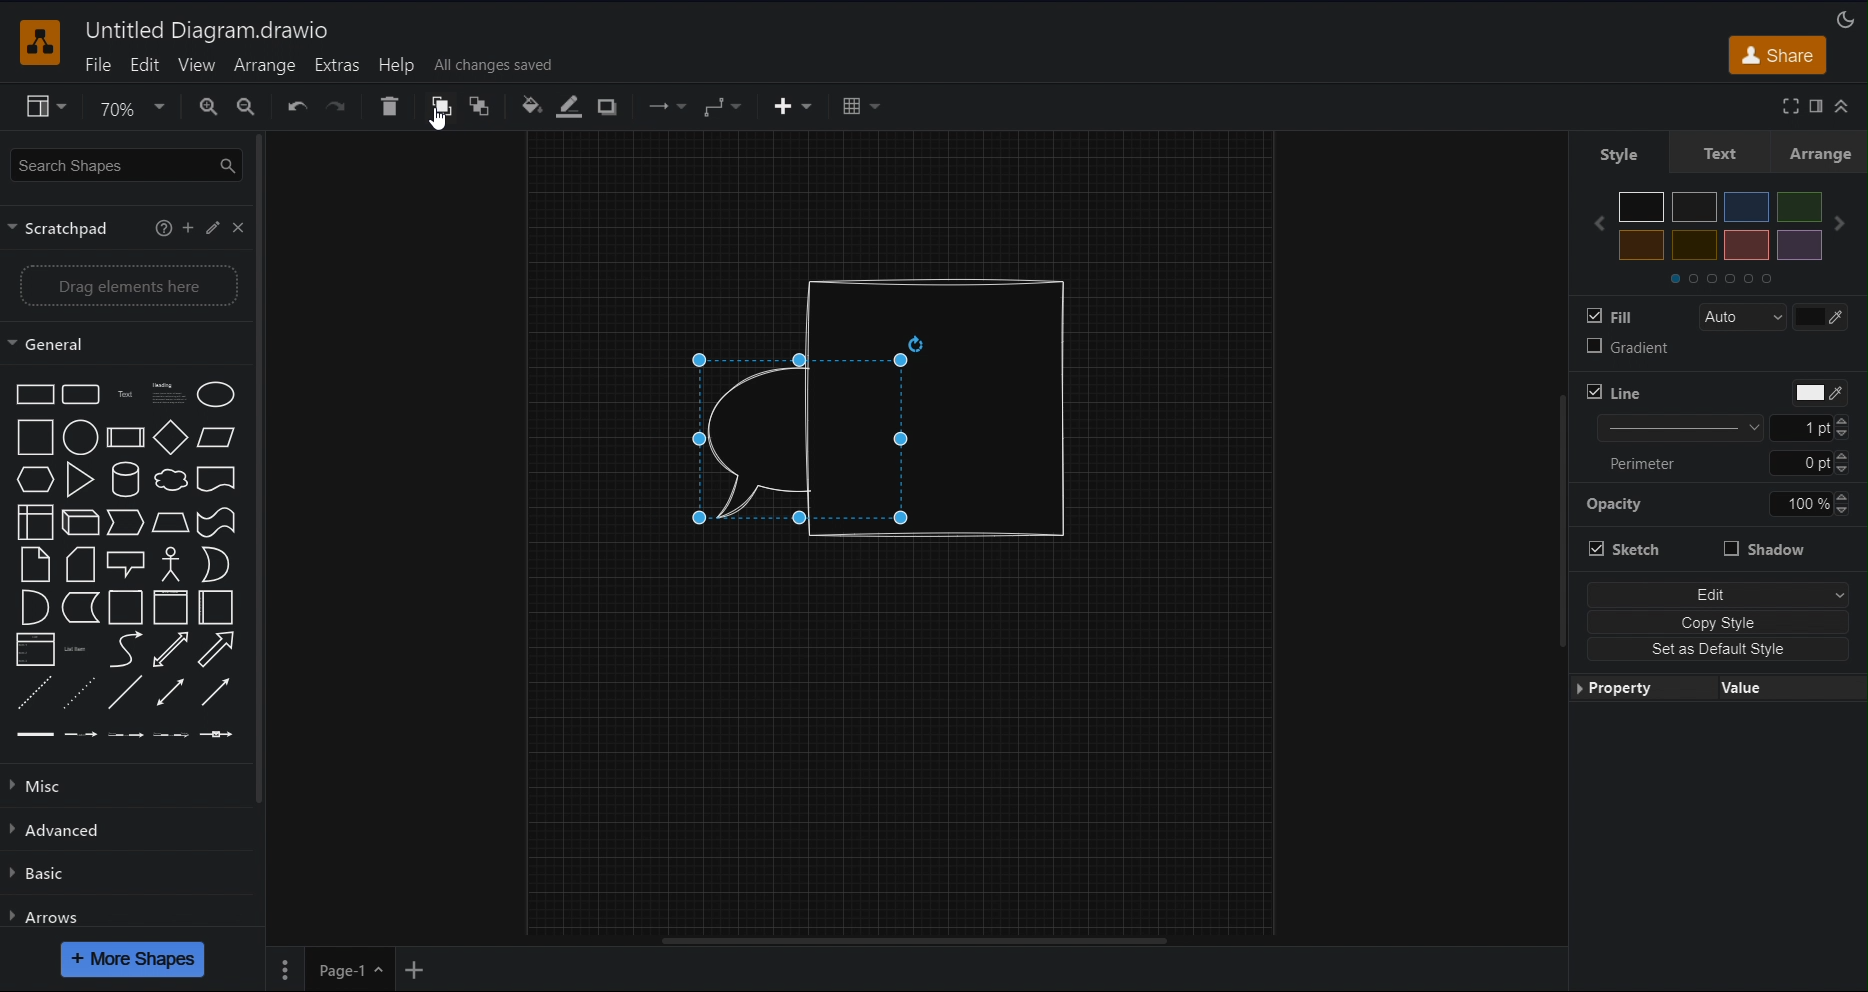 The width and height of the screenshot is (1868, 992). Describe the element at coordinates (79, 650) in the screenshot. I see `List item` at that location.